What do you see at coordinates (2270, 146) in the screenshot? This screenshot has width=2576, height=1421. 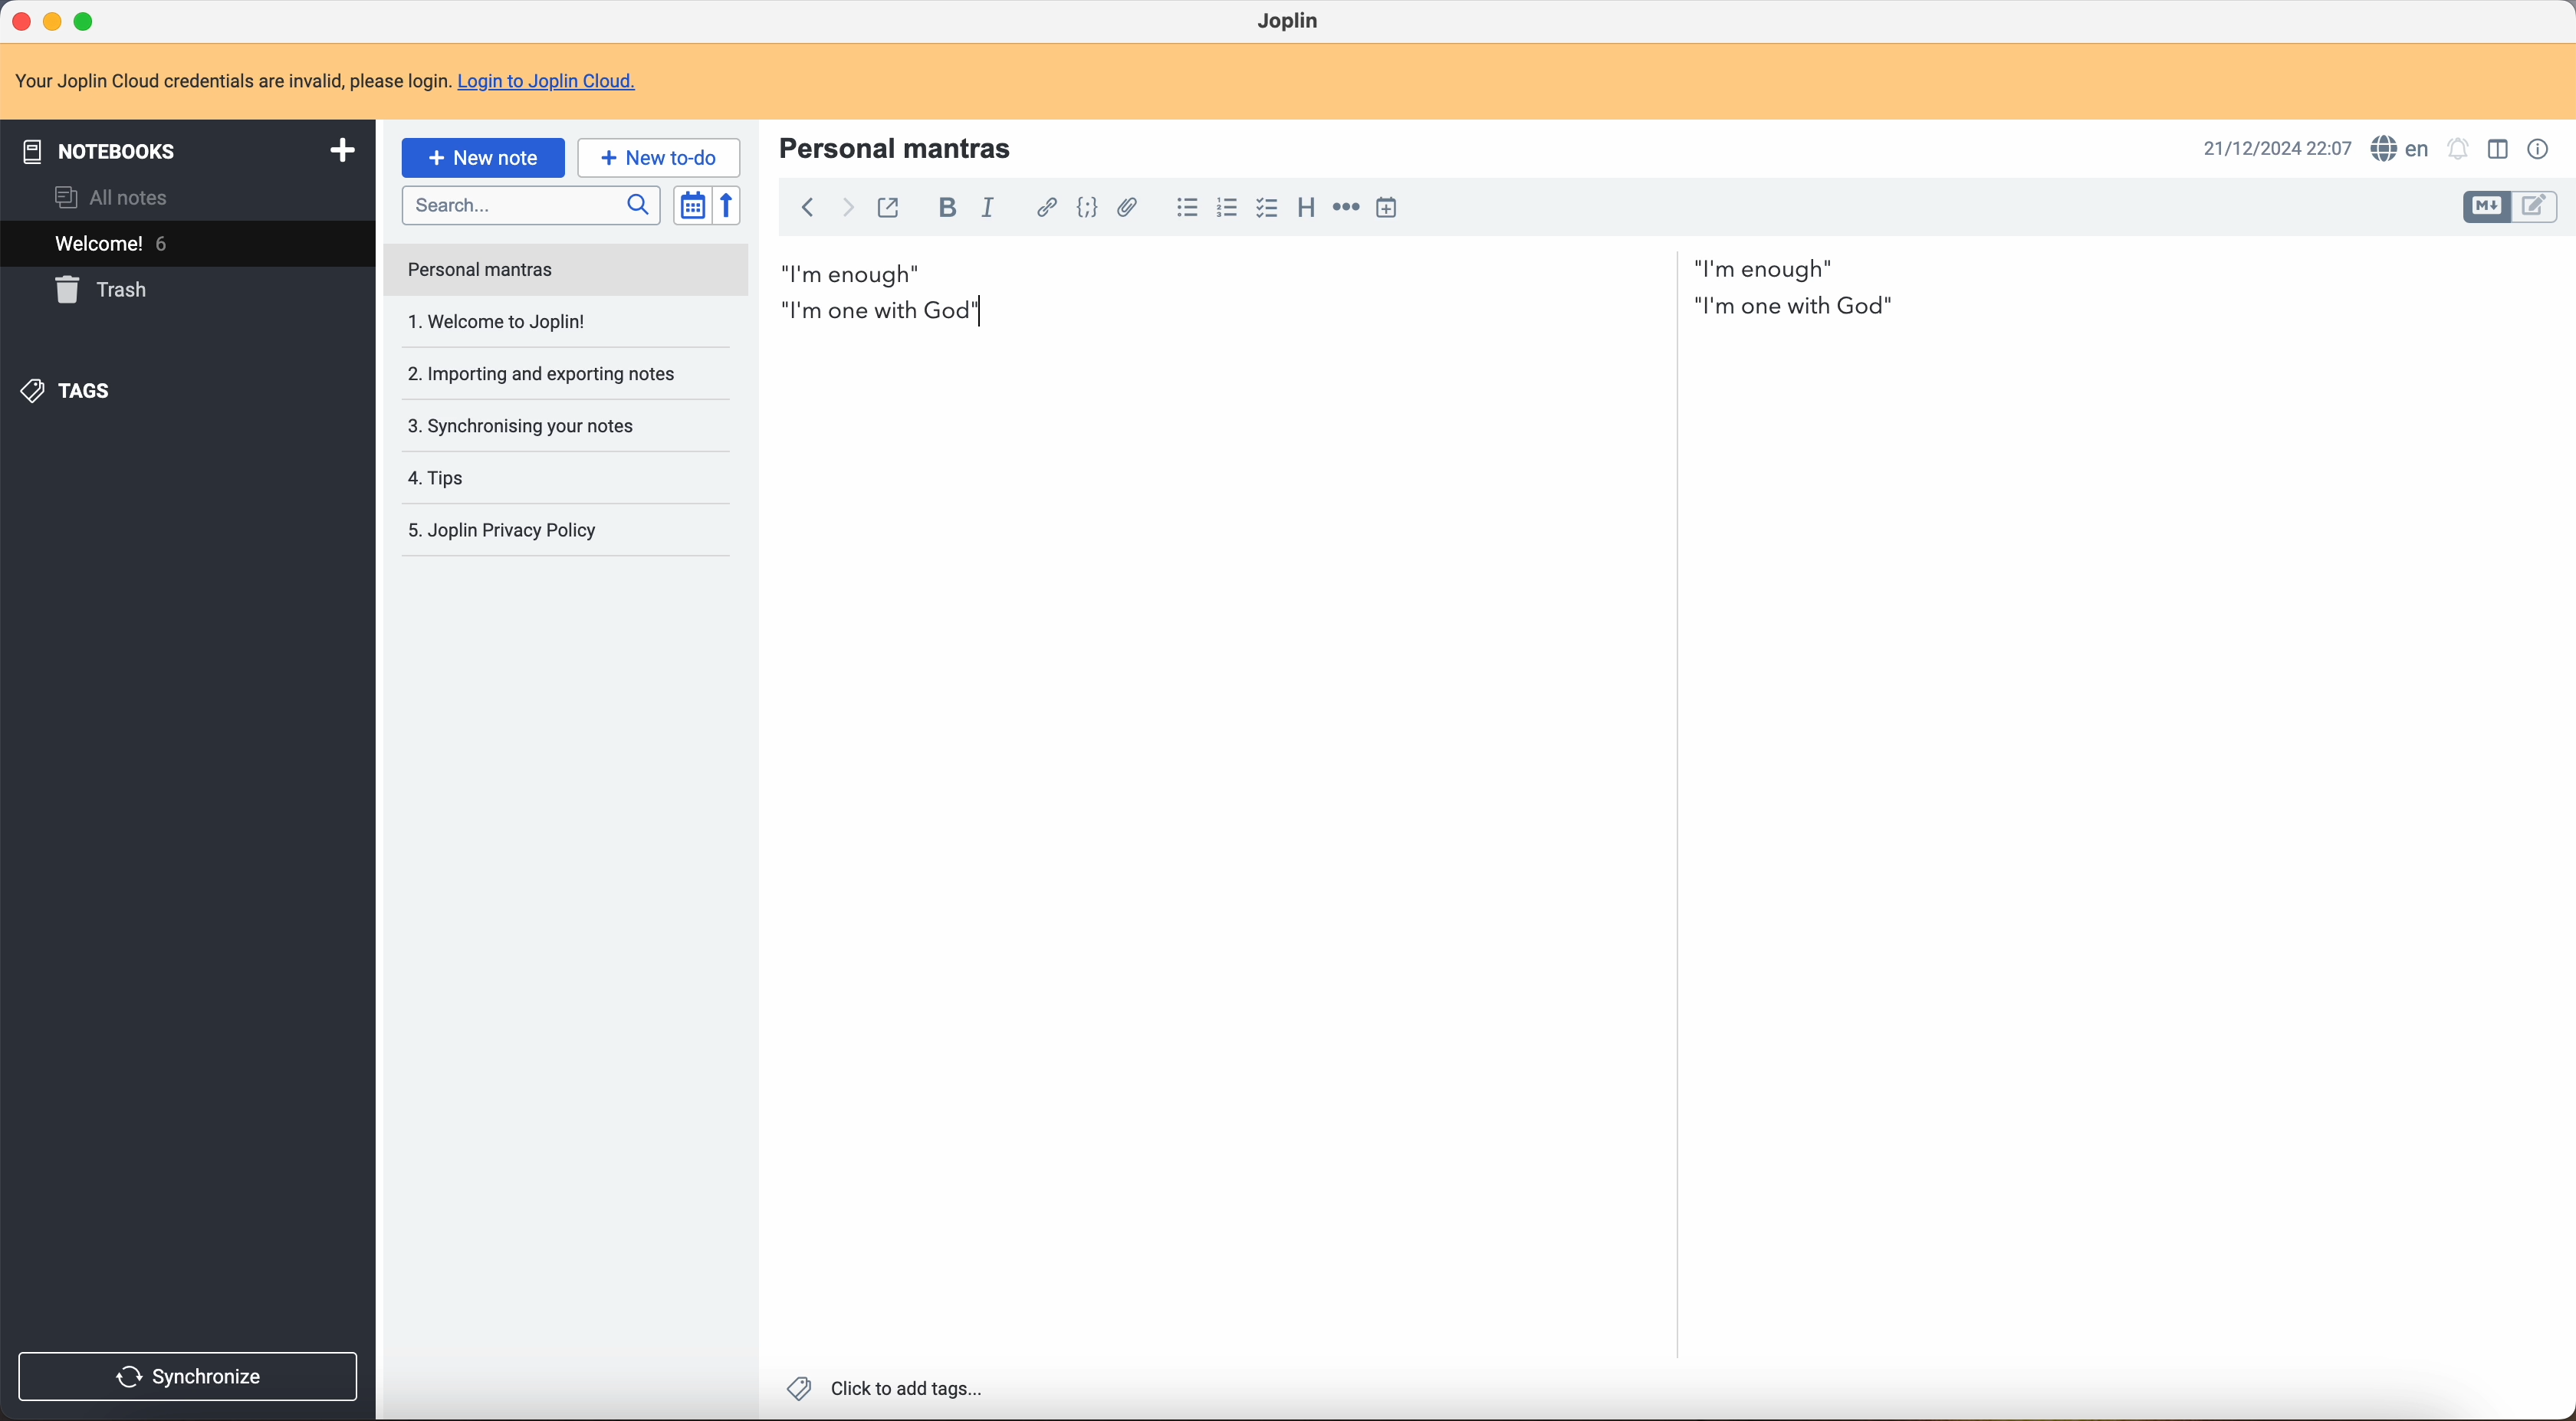 I see `date and hour` at bounding box center [2270, 146].